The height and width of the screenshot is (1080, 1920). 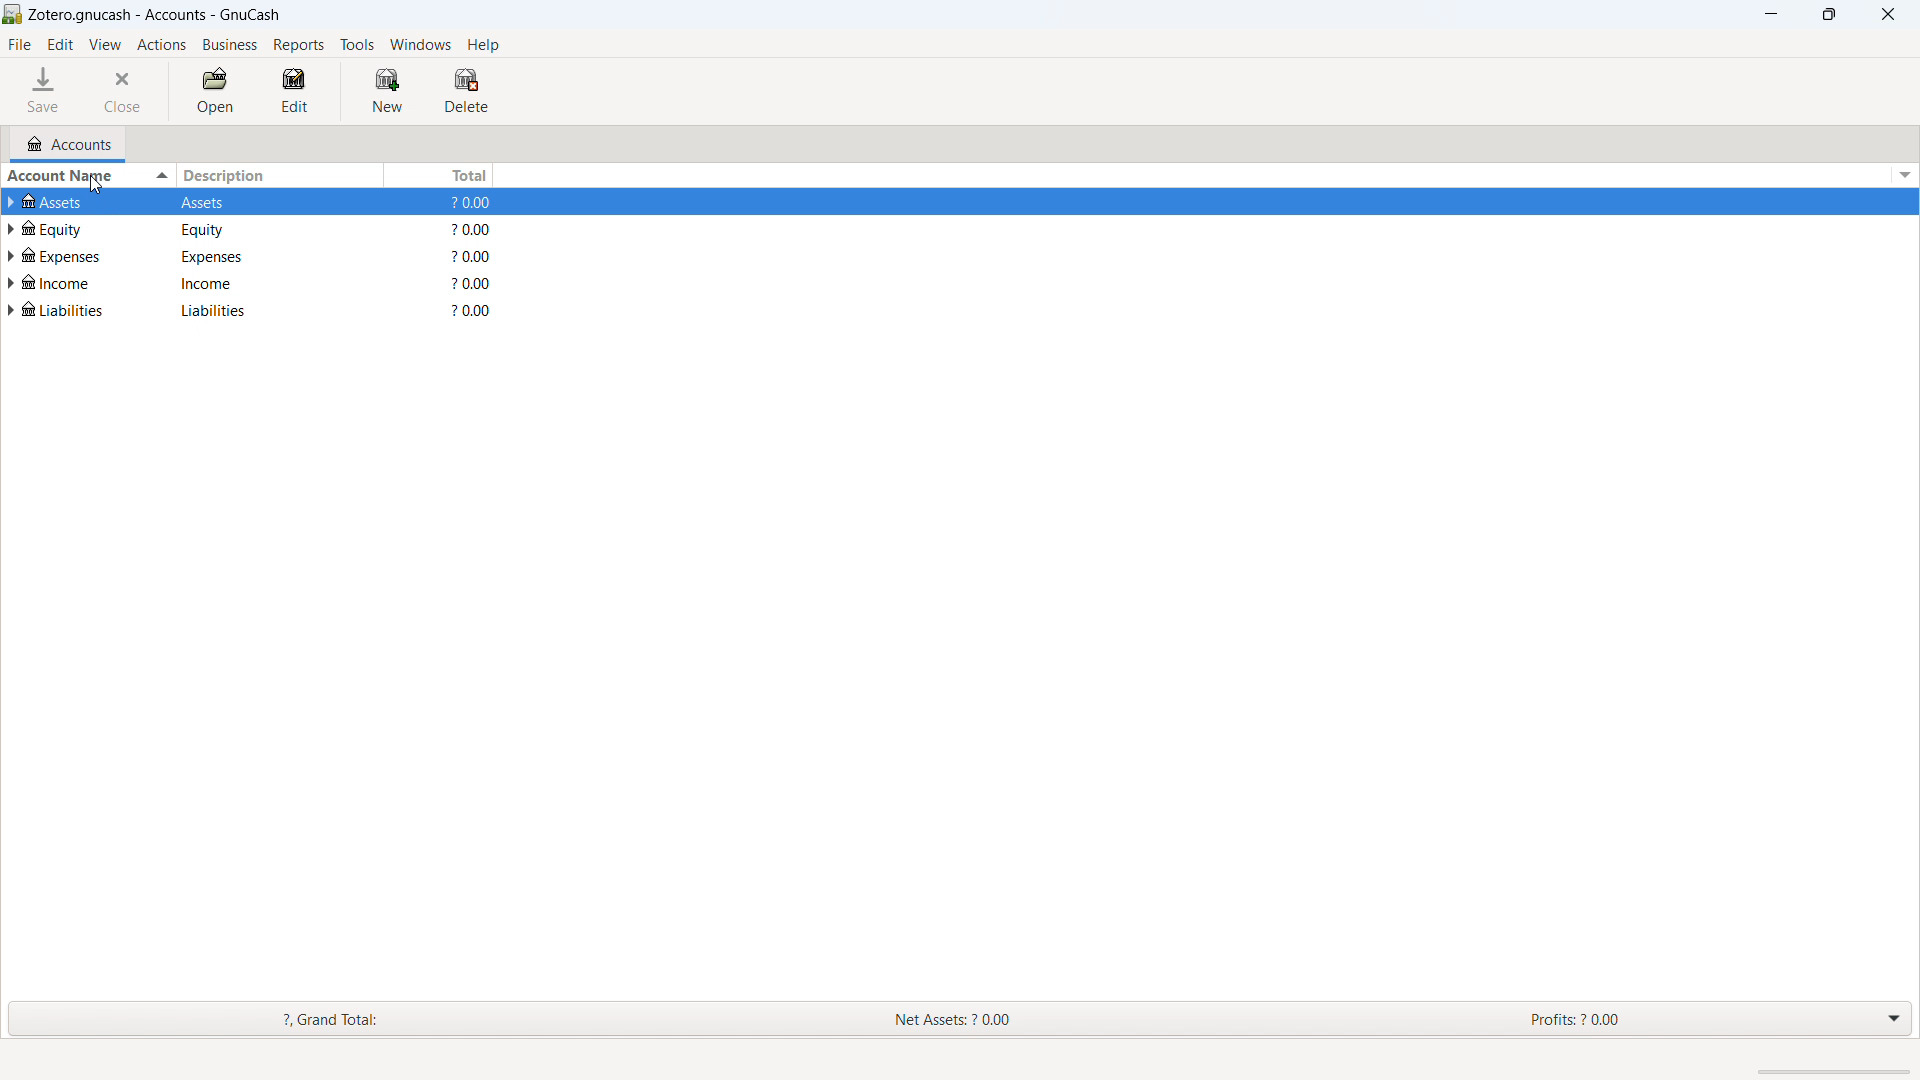 What do you see at coordinates (437, 175) in the screenshot?
I see `sort by total` at bounding box center [437, 175].